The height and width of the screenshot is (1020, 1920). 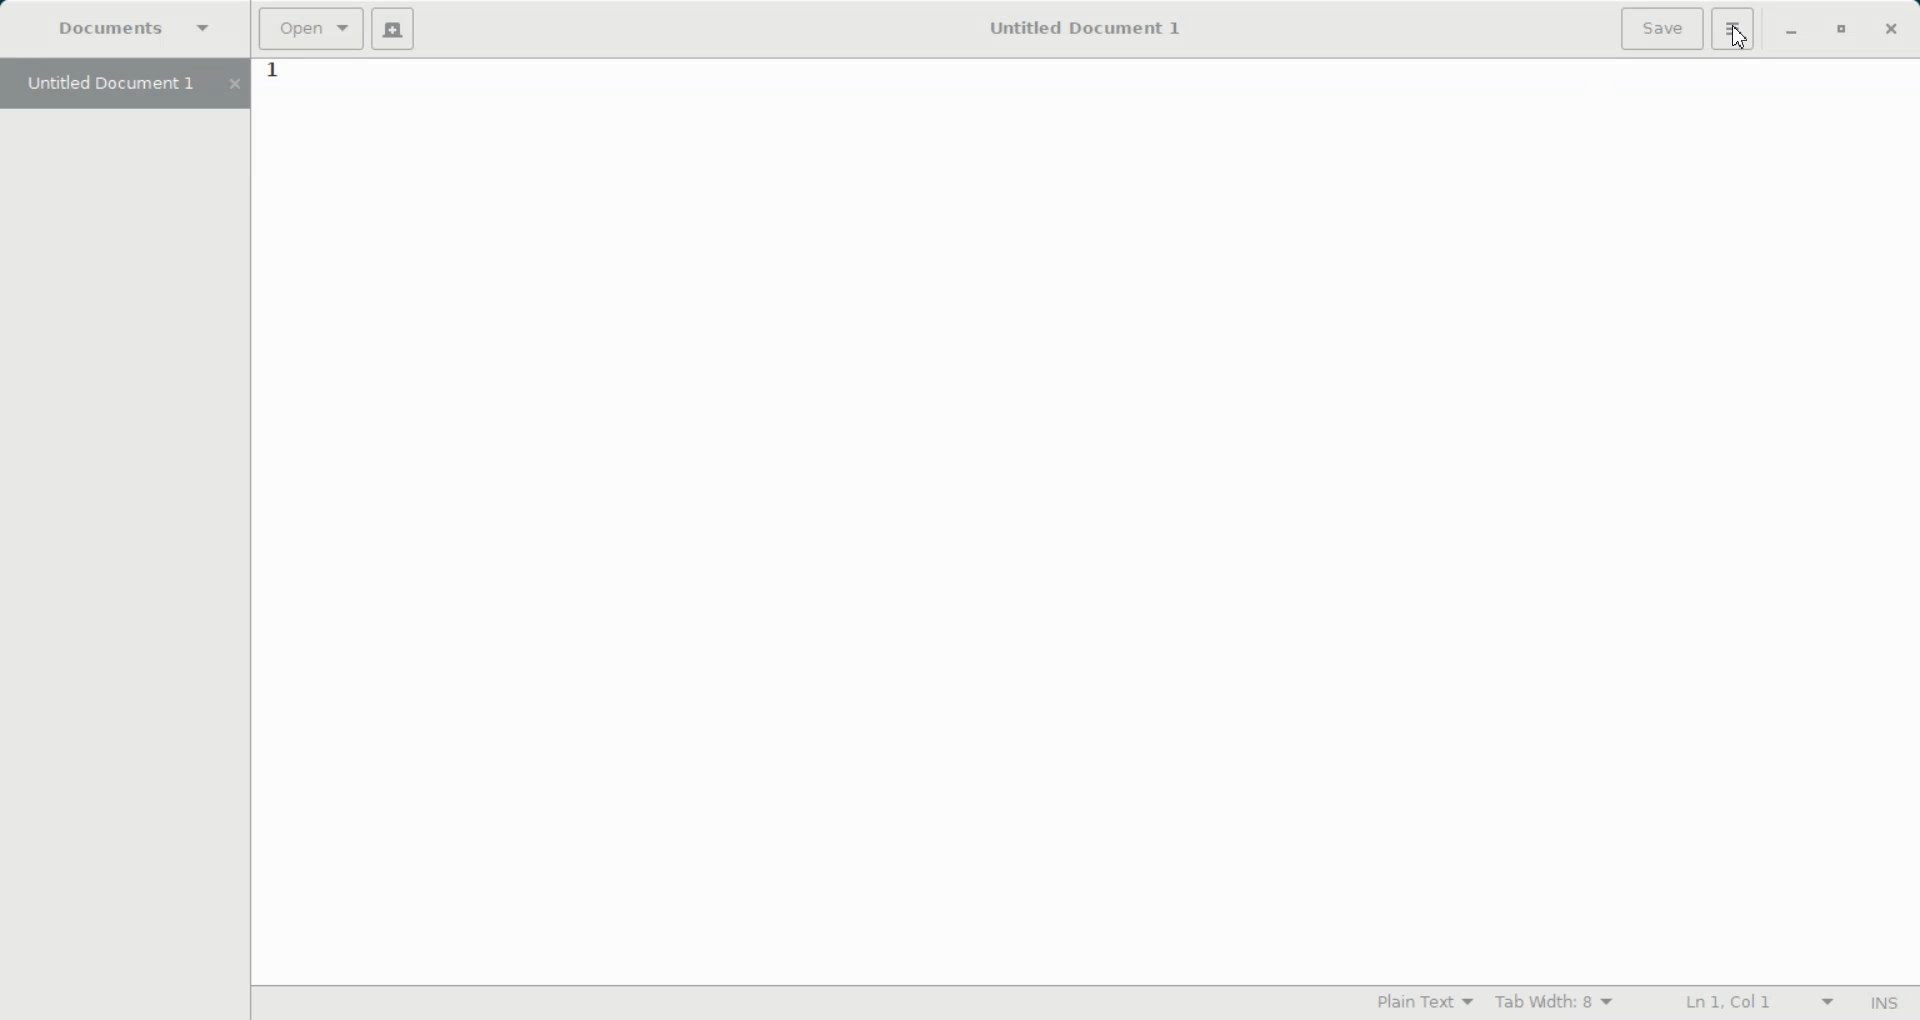 I want to click on Cursor, so click(x=1740, y=41).